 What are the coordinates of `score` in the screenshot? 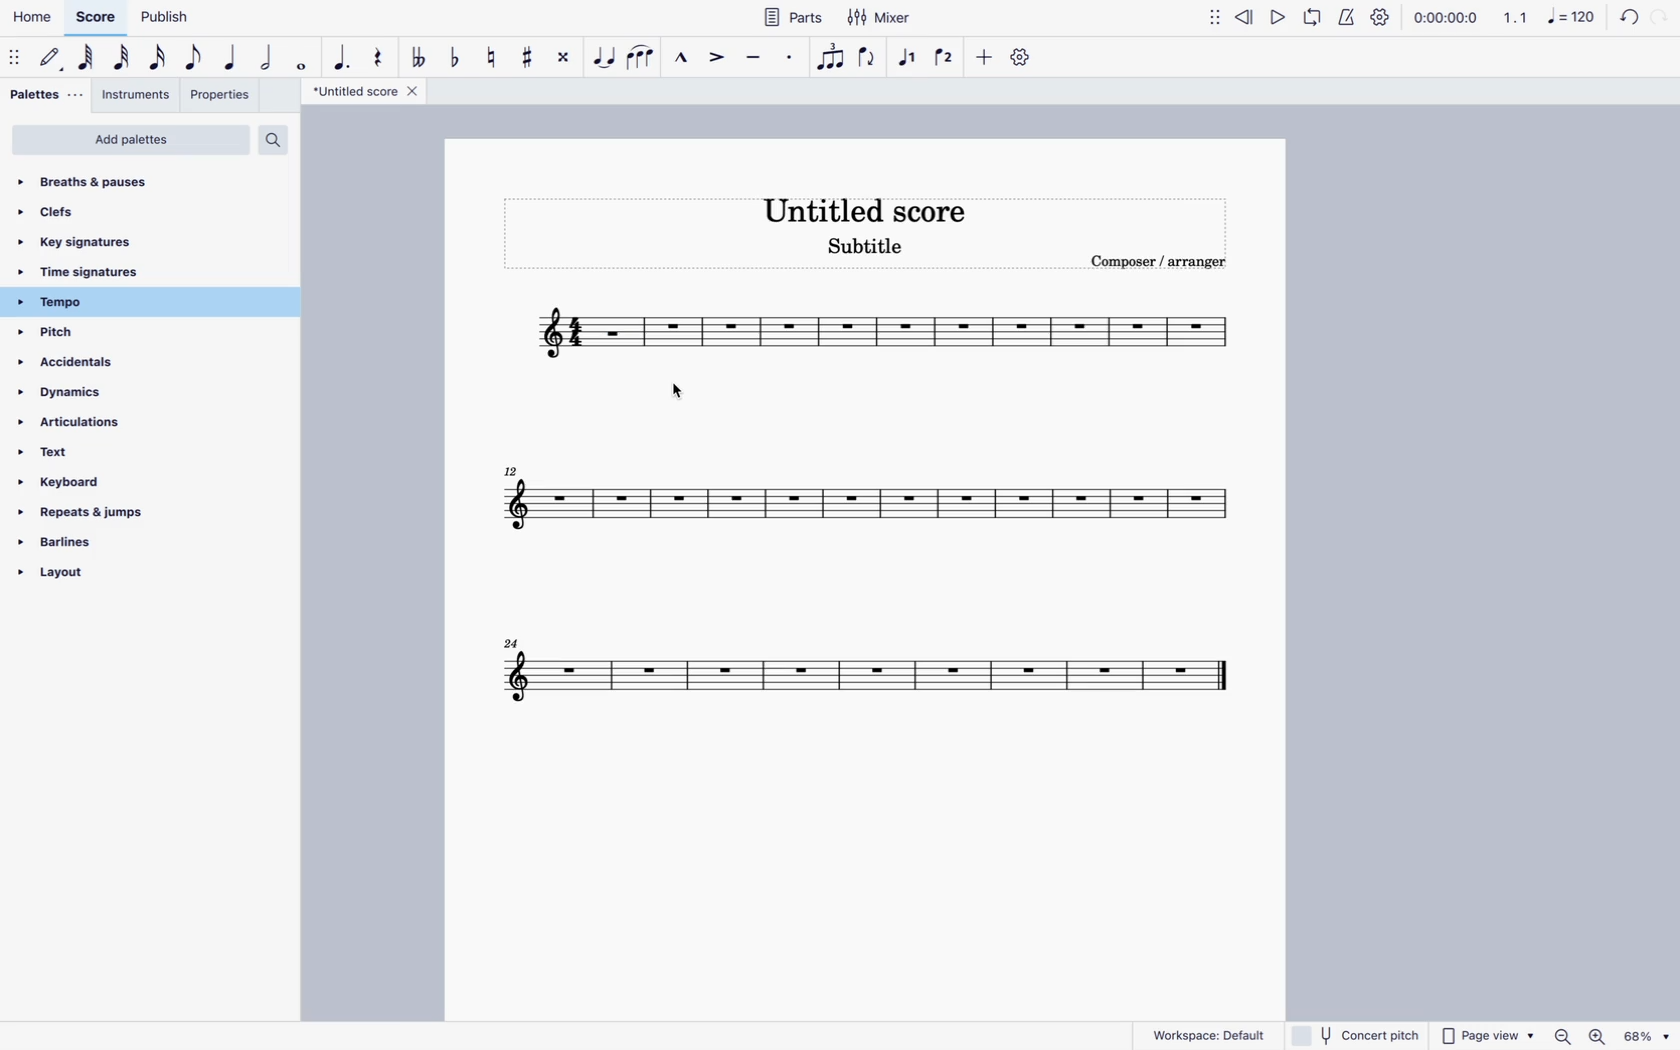 It's located at (857, 500).